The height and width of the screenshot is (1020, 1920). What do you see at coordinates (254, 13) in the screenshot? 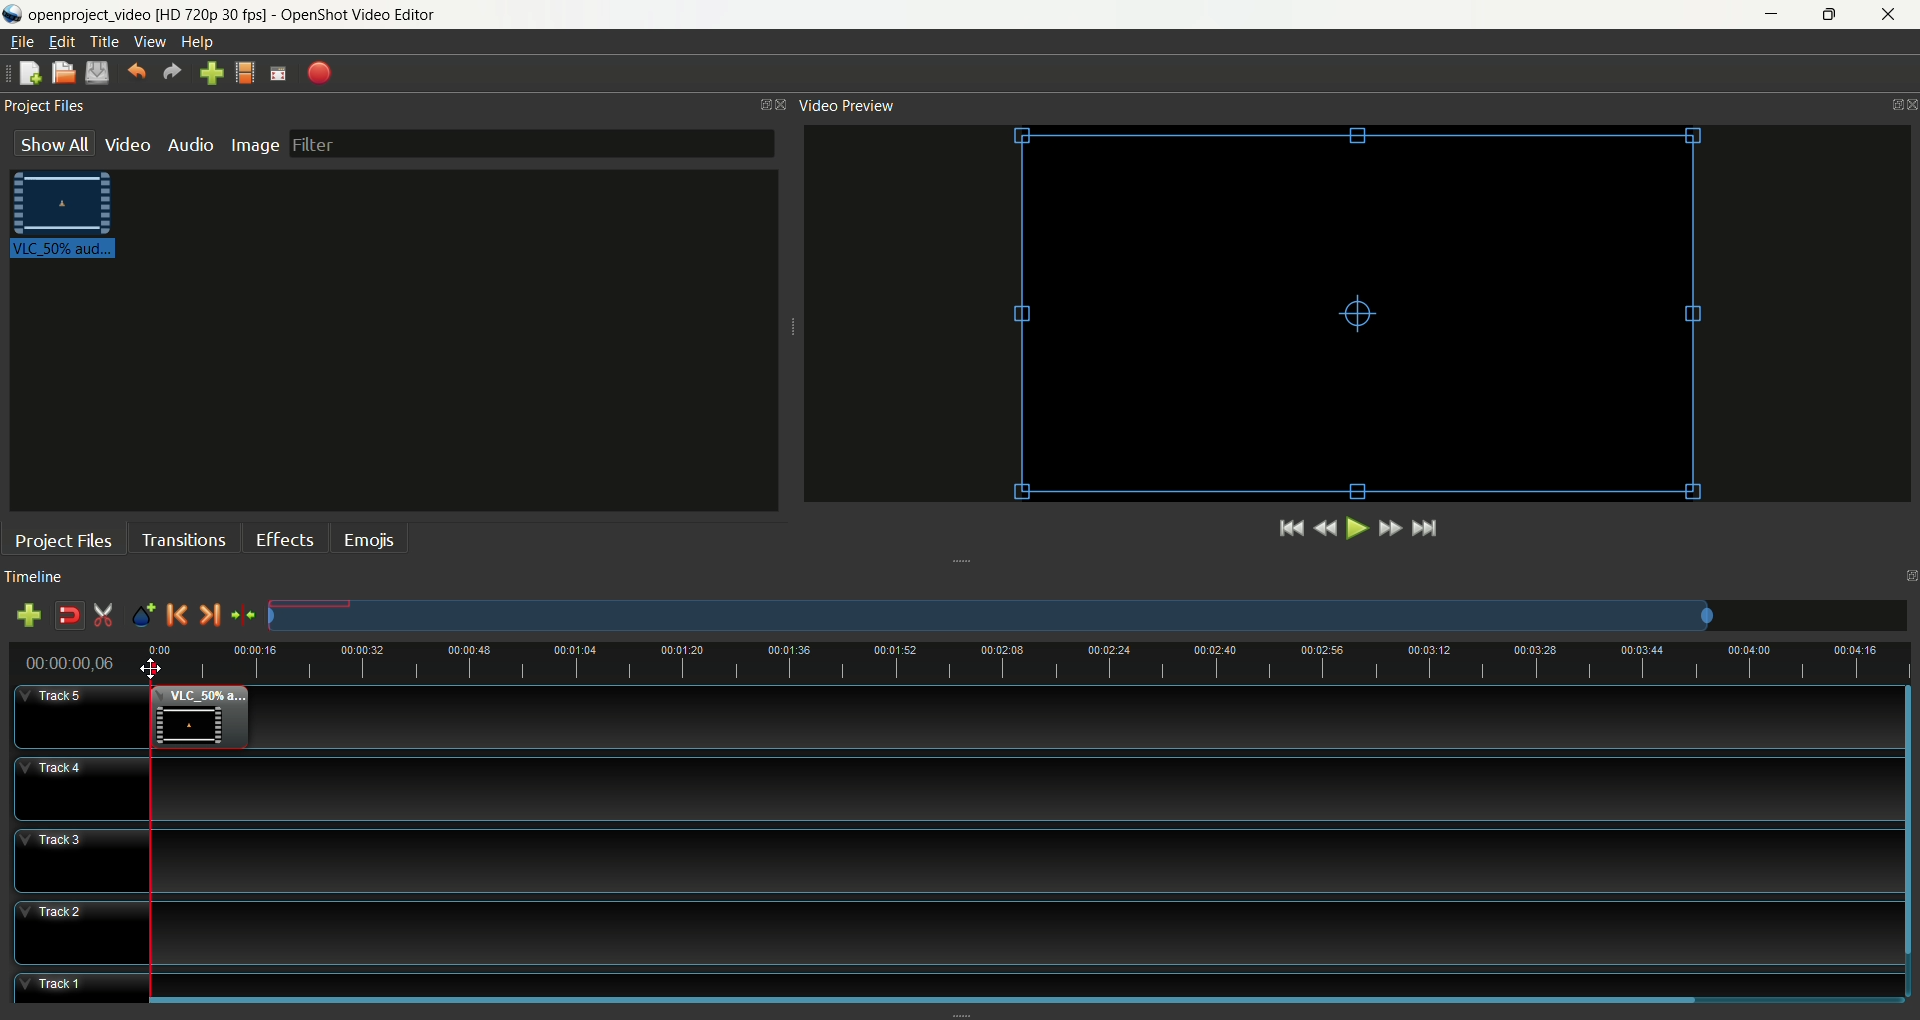
I see `openproject_video [HD 720p 30 fps] - OpenShot Video Editor` at bounding box center [254, 13].